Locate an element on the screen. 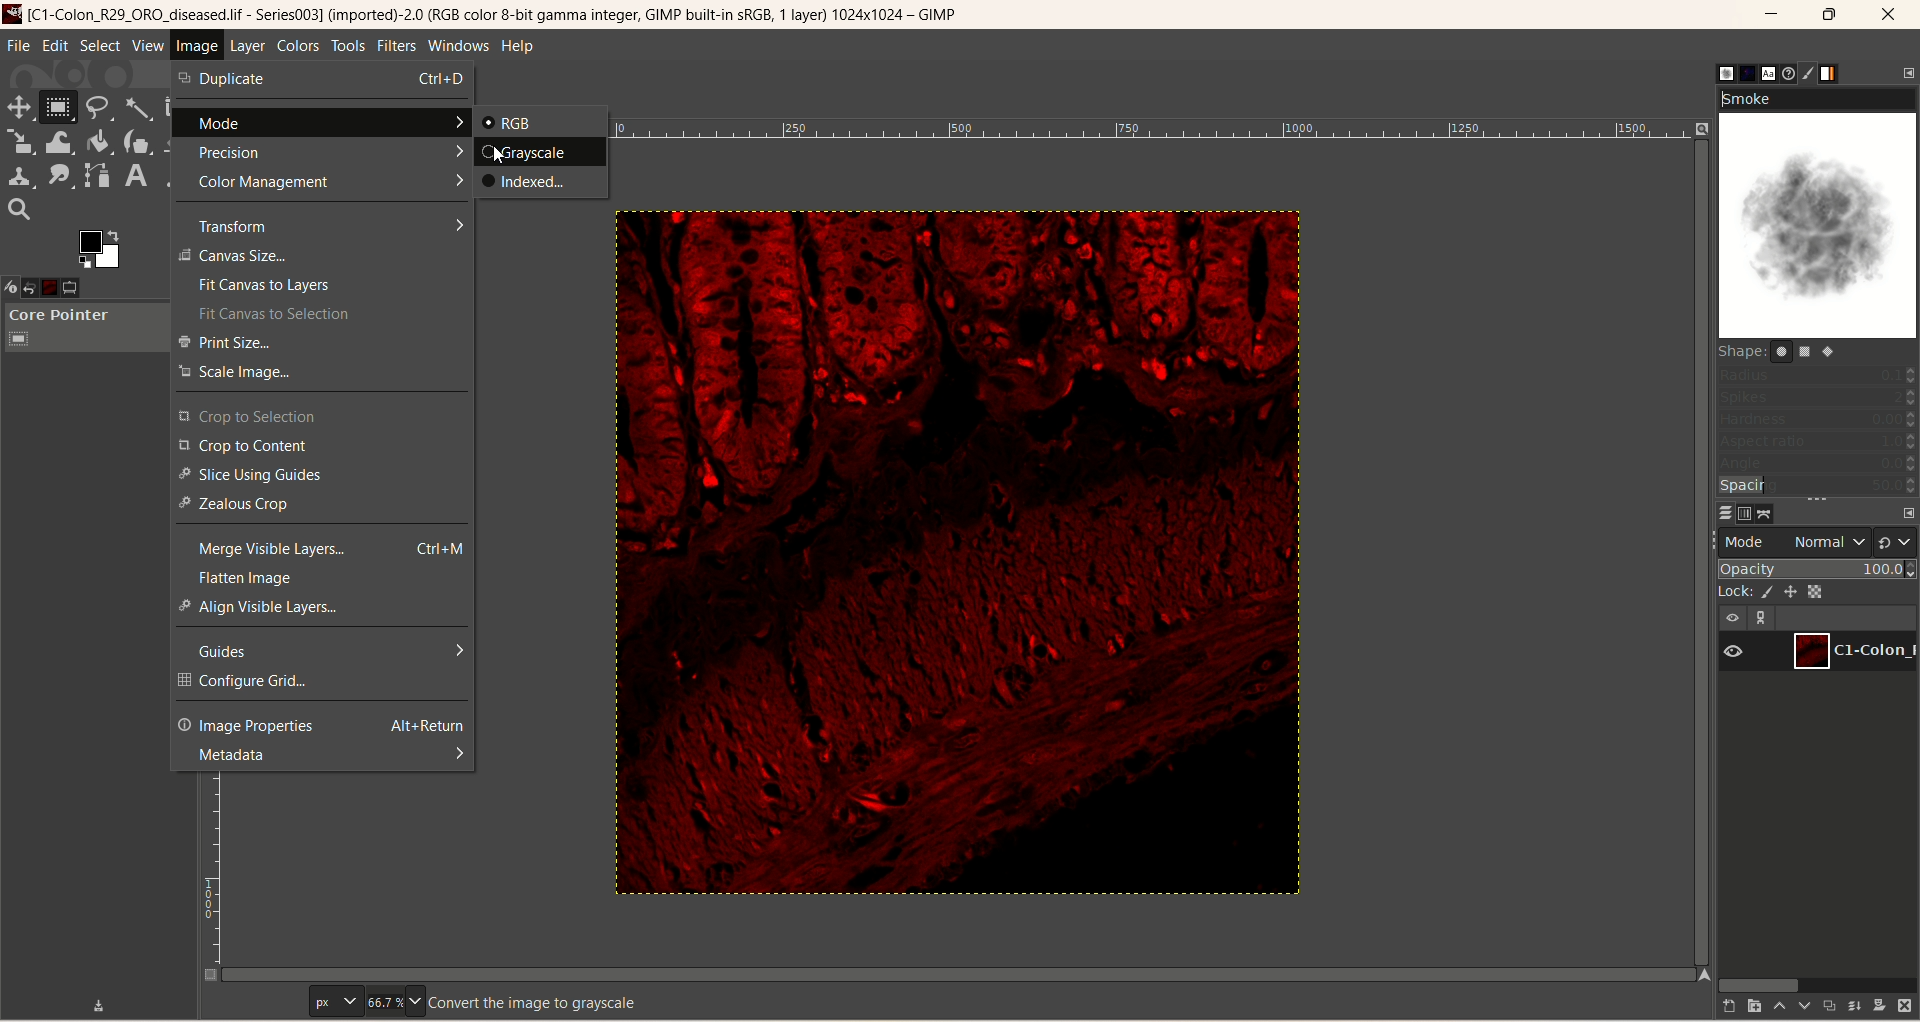 The height and width of the screenshot is (1022, 1920). smoke is located at coordinates (1819, 209).